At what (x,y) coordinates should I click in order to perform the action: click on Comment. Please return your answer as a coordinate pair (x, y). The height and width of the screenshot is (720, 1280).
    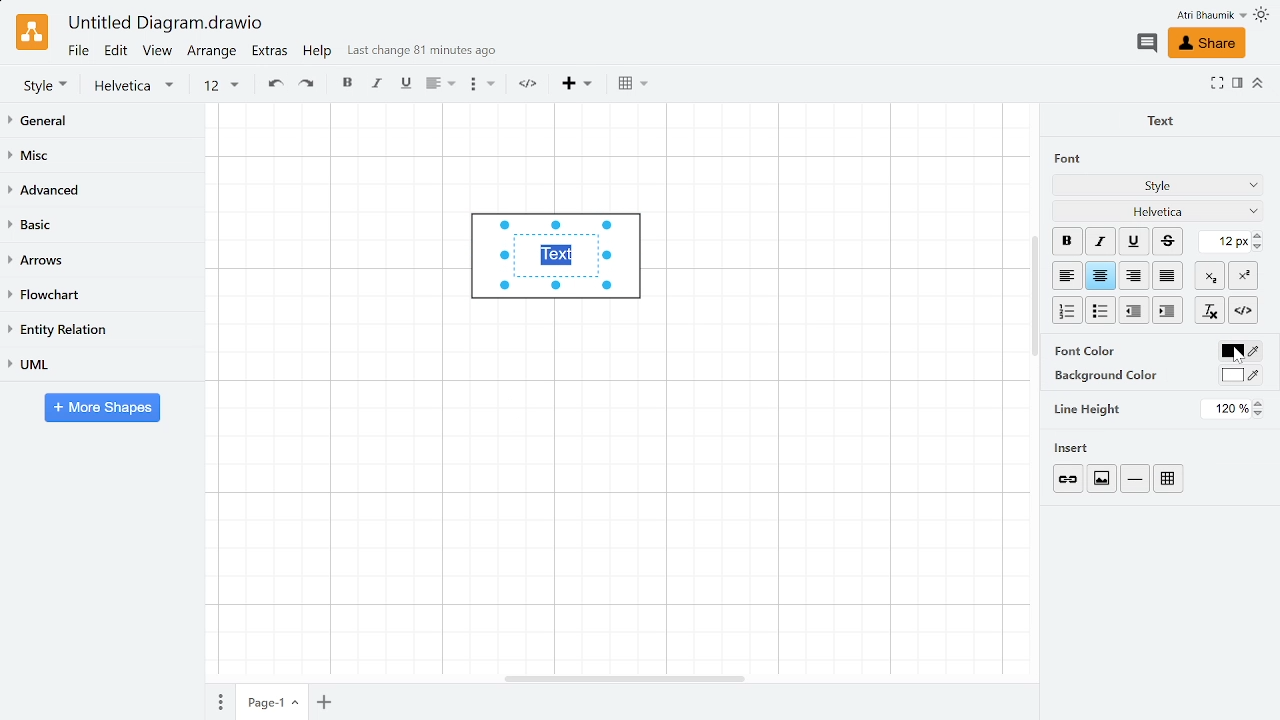
    Looking at the image, I should click on (1146, 43).